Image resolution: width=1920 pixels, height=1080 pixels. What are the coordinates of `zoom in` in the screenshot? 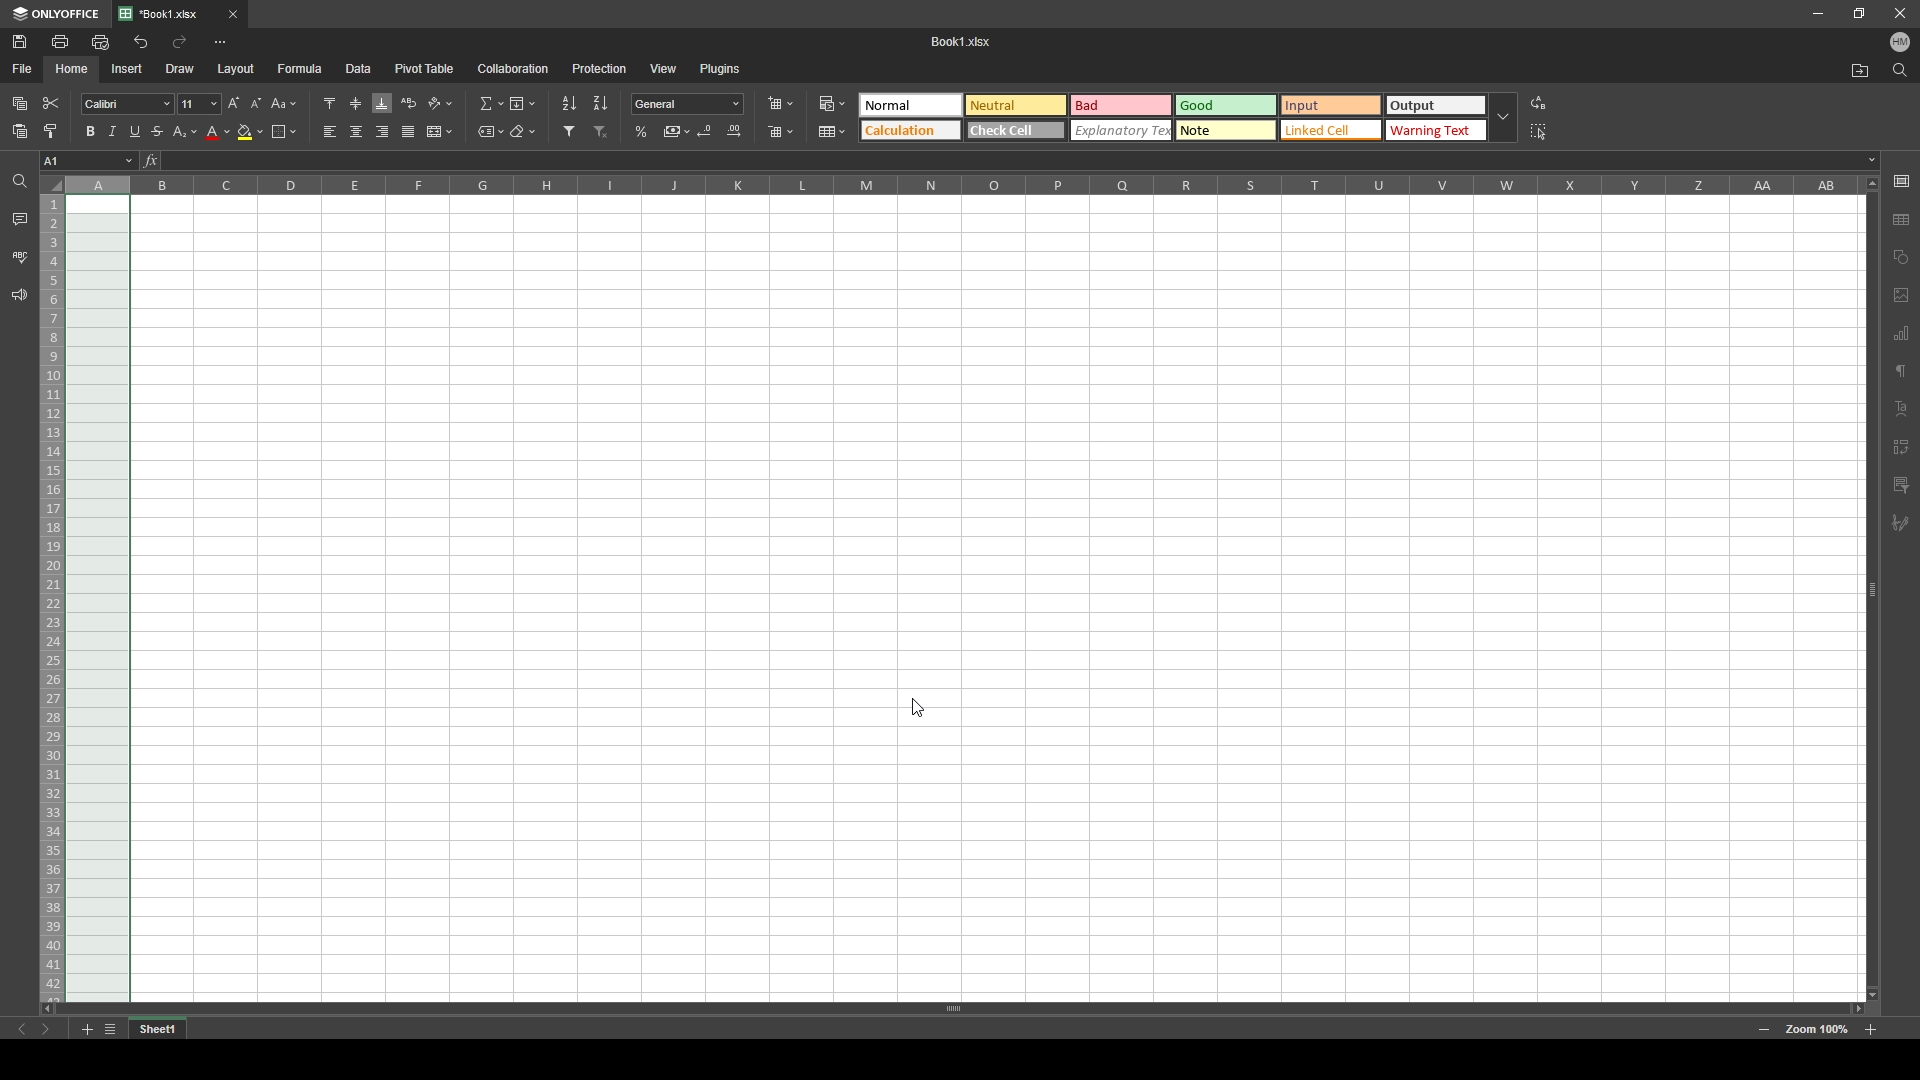 It's located at (1870, 1030).